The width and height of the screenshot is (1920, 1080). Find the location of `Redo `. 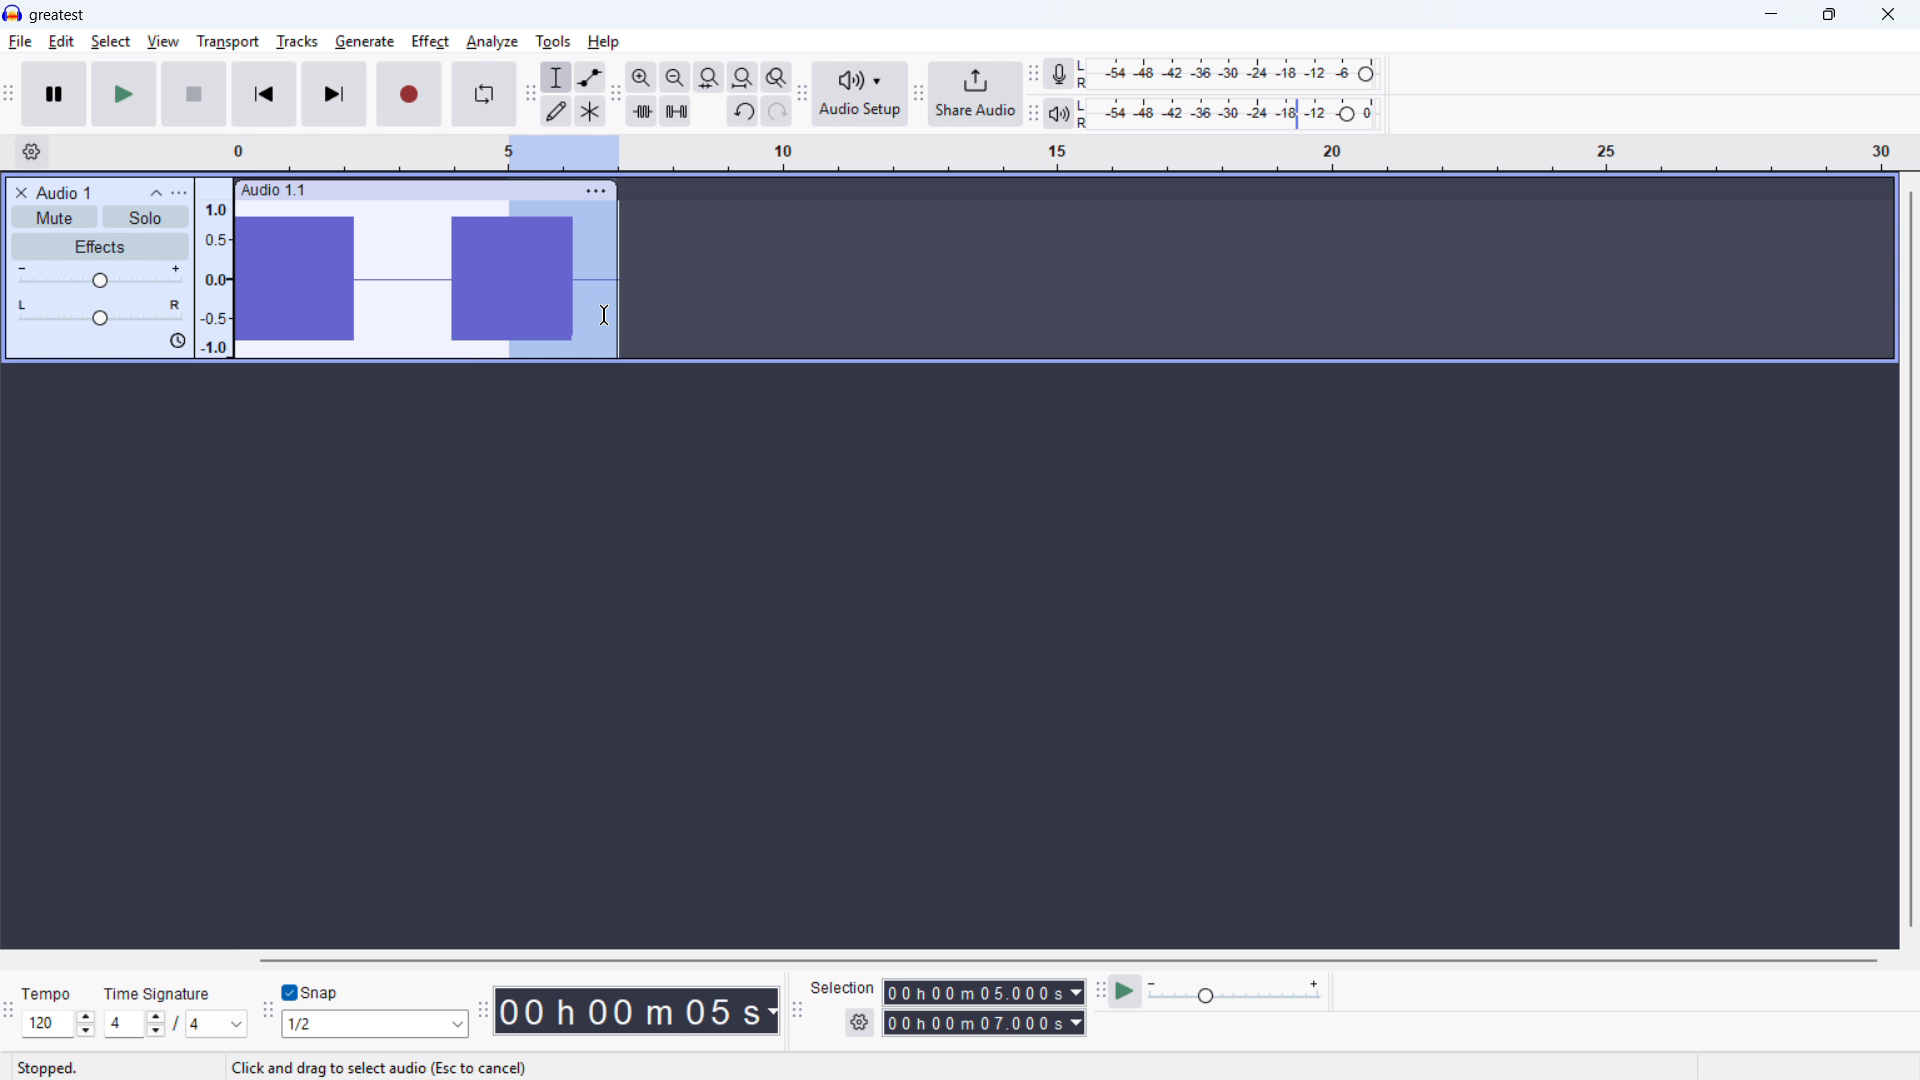

Redo  is located at coordinates (775, 111).